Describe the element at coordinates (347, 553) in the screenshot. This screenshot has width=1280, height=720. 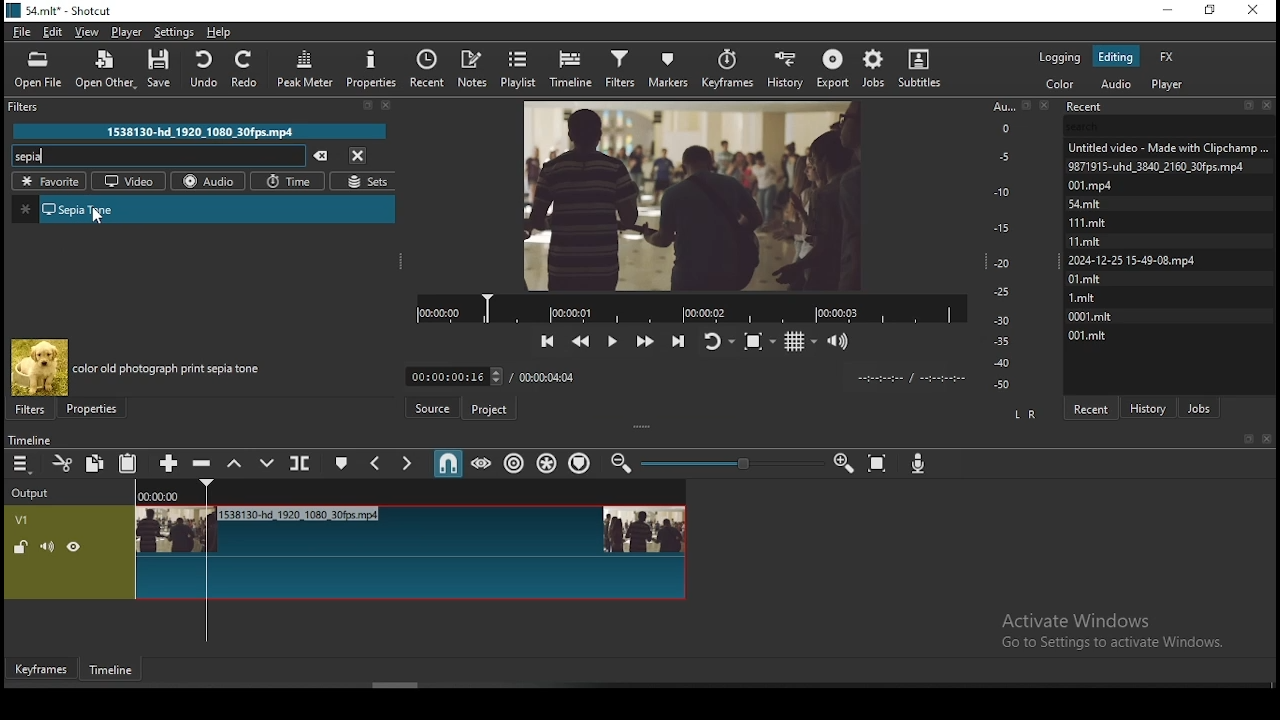
I see `video track` at that location.